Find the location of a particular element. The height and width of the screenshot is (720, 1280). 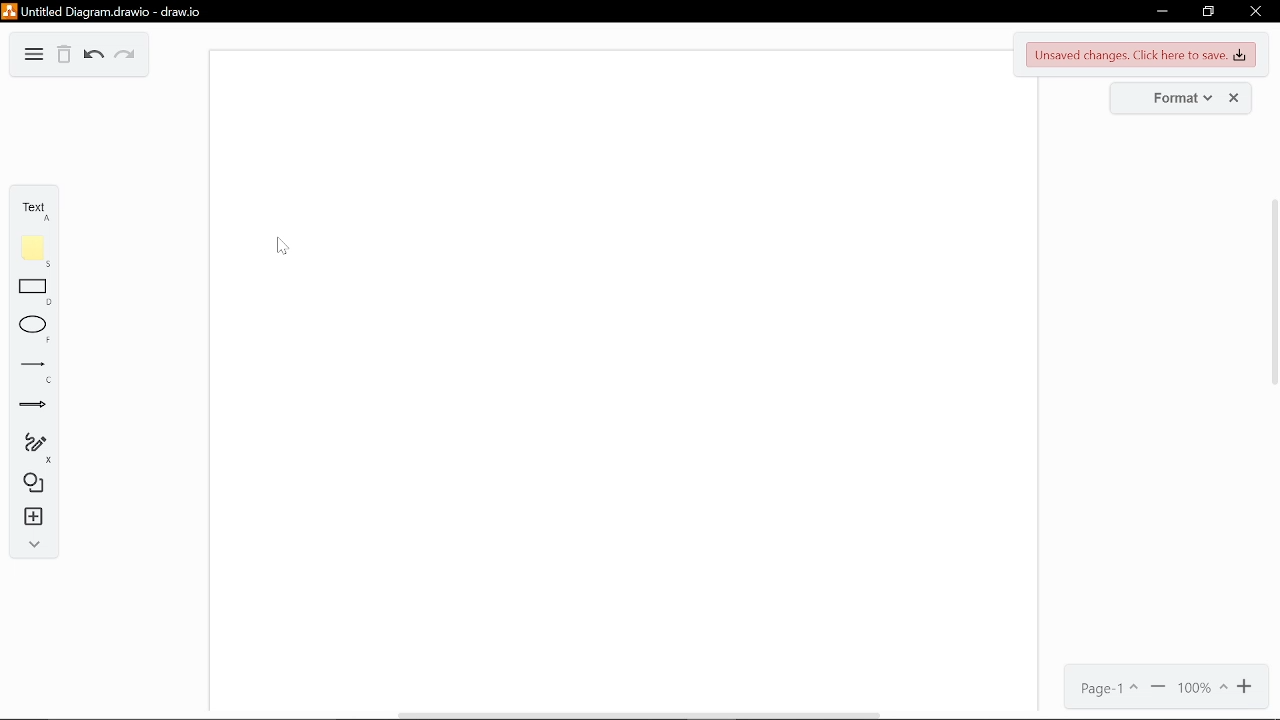

100% is located at coordinates (1203, 688).